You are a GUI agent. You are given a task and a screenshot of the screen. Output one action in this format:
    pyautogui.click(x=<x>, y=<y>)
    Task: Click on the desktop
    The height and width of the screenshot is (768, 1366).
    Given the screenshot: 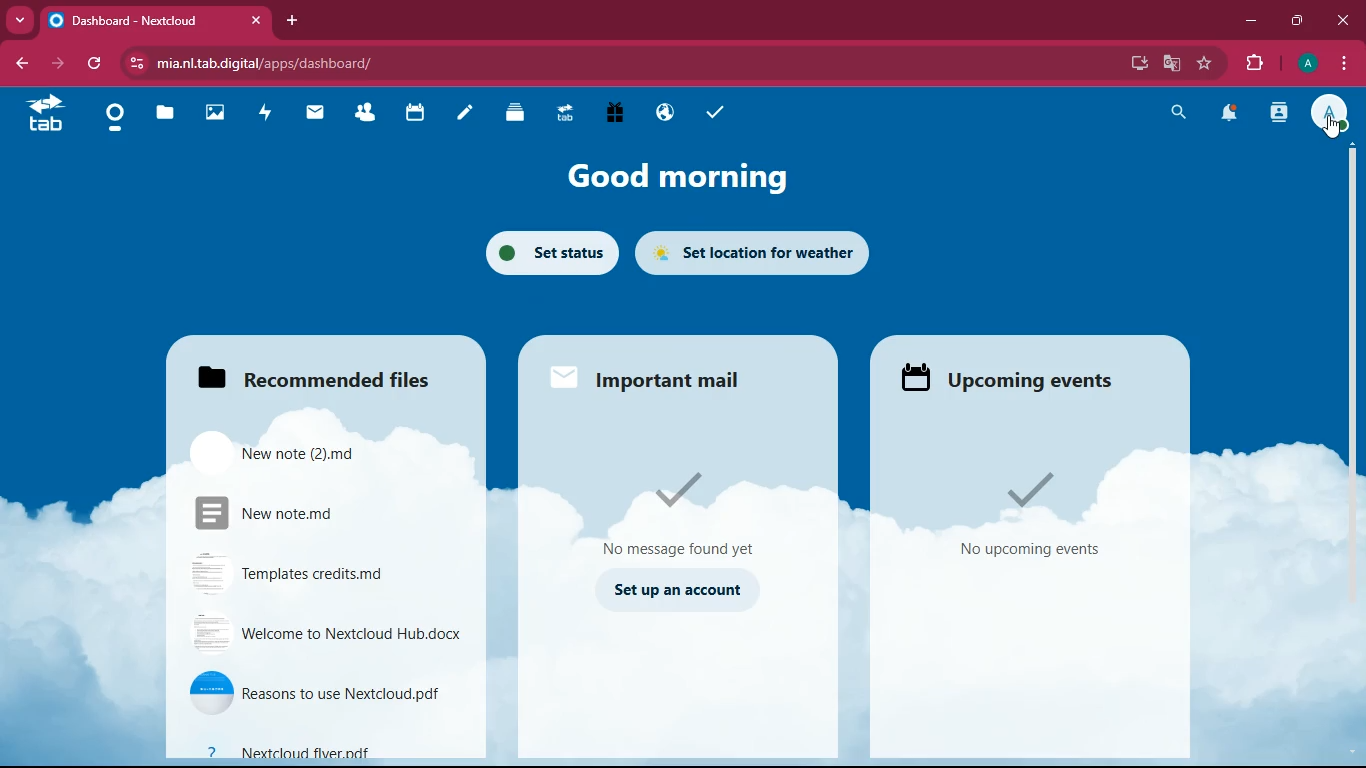 What is the action you would take?
    pyautogui.click(x=1135, y=64)
    